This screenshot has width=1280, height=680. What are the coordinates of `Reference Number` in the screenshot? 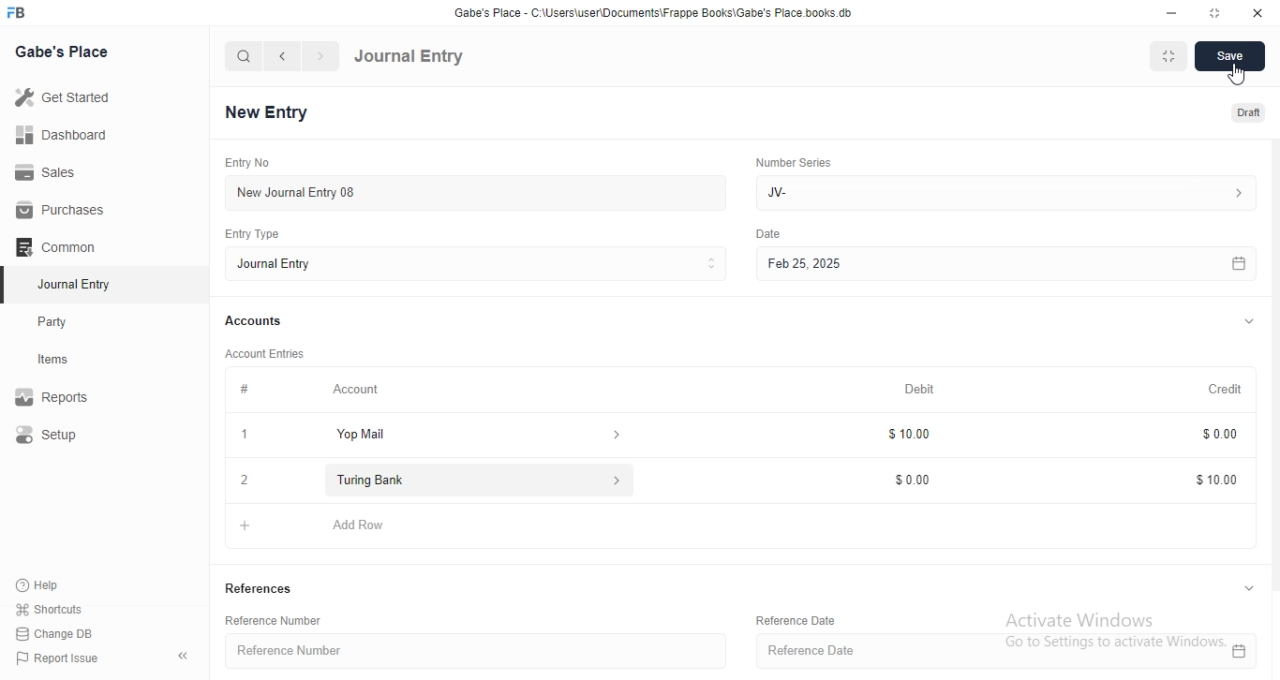 It's located at (272, 623).